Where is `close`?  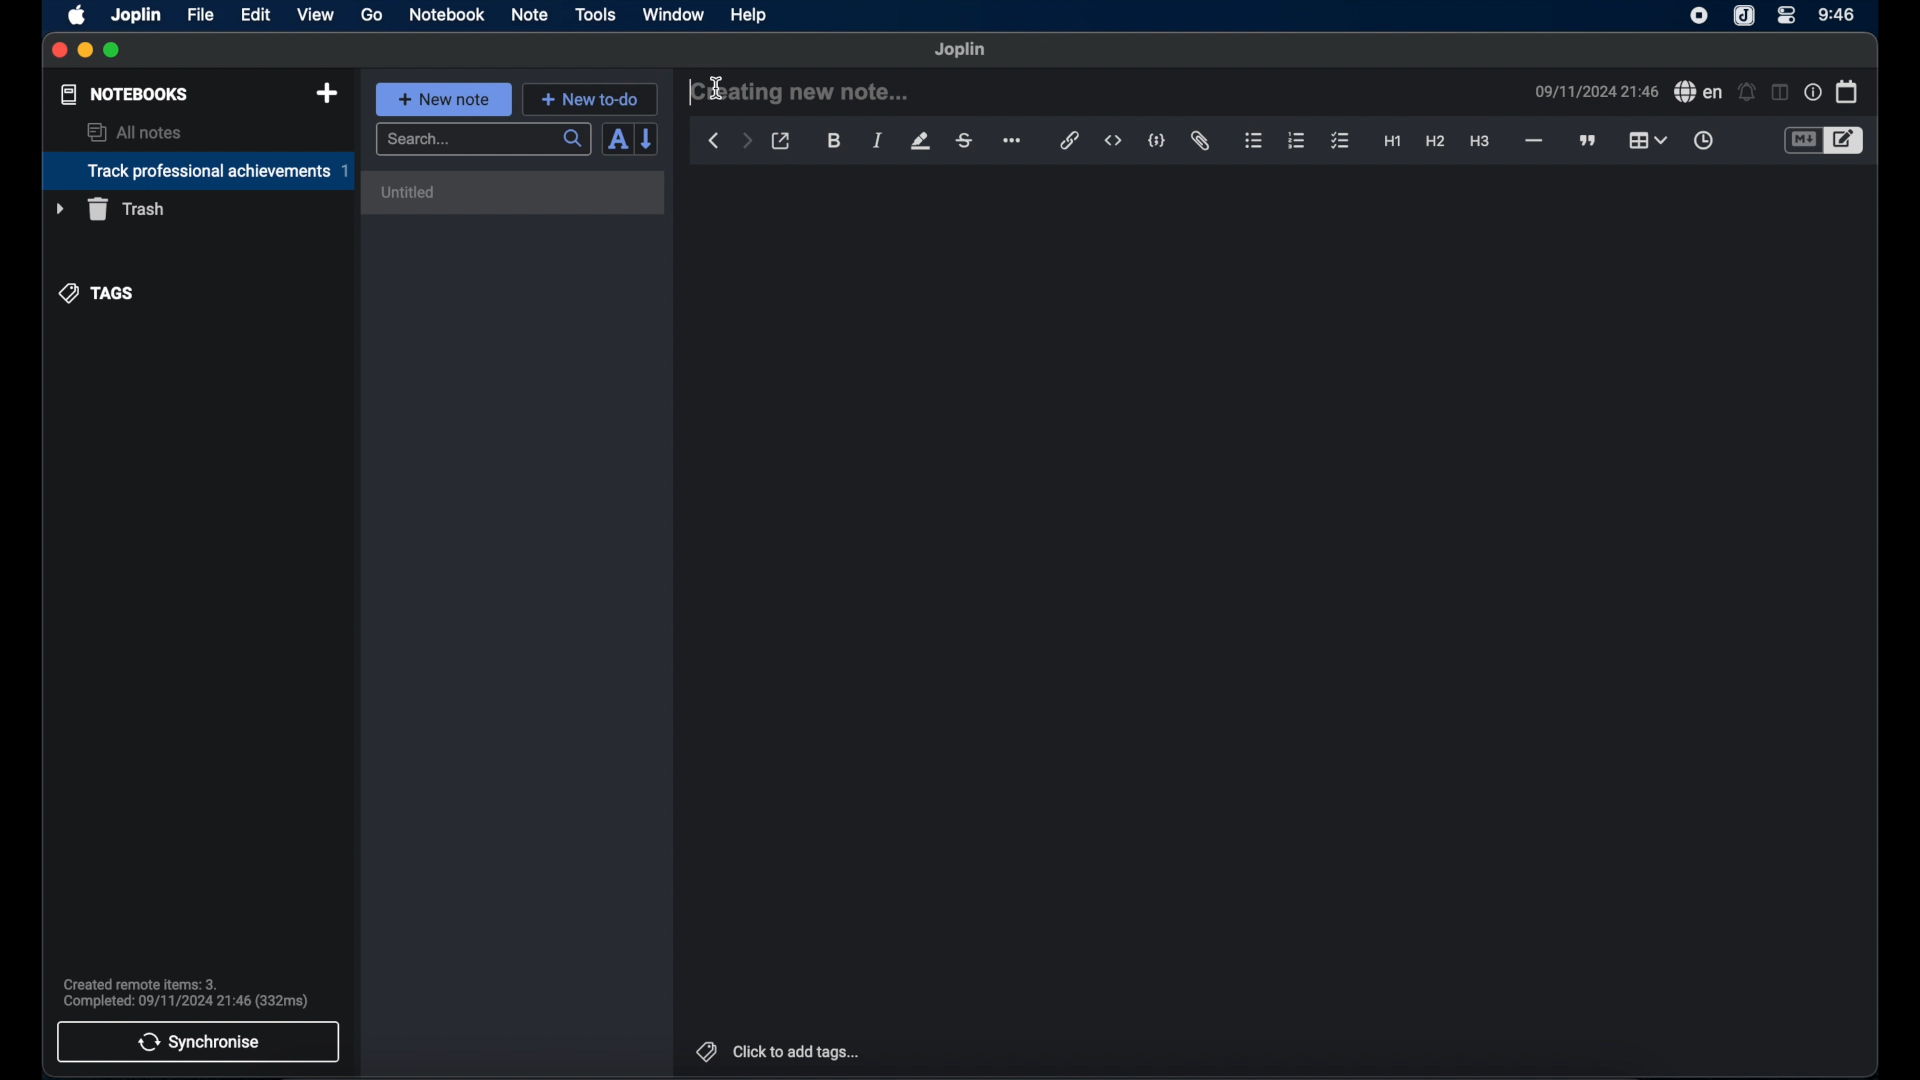
close is located at coordinates (59, 50).